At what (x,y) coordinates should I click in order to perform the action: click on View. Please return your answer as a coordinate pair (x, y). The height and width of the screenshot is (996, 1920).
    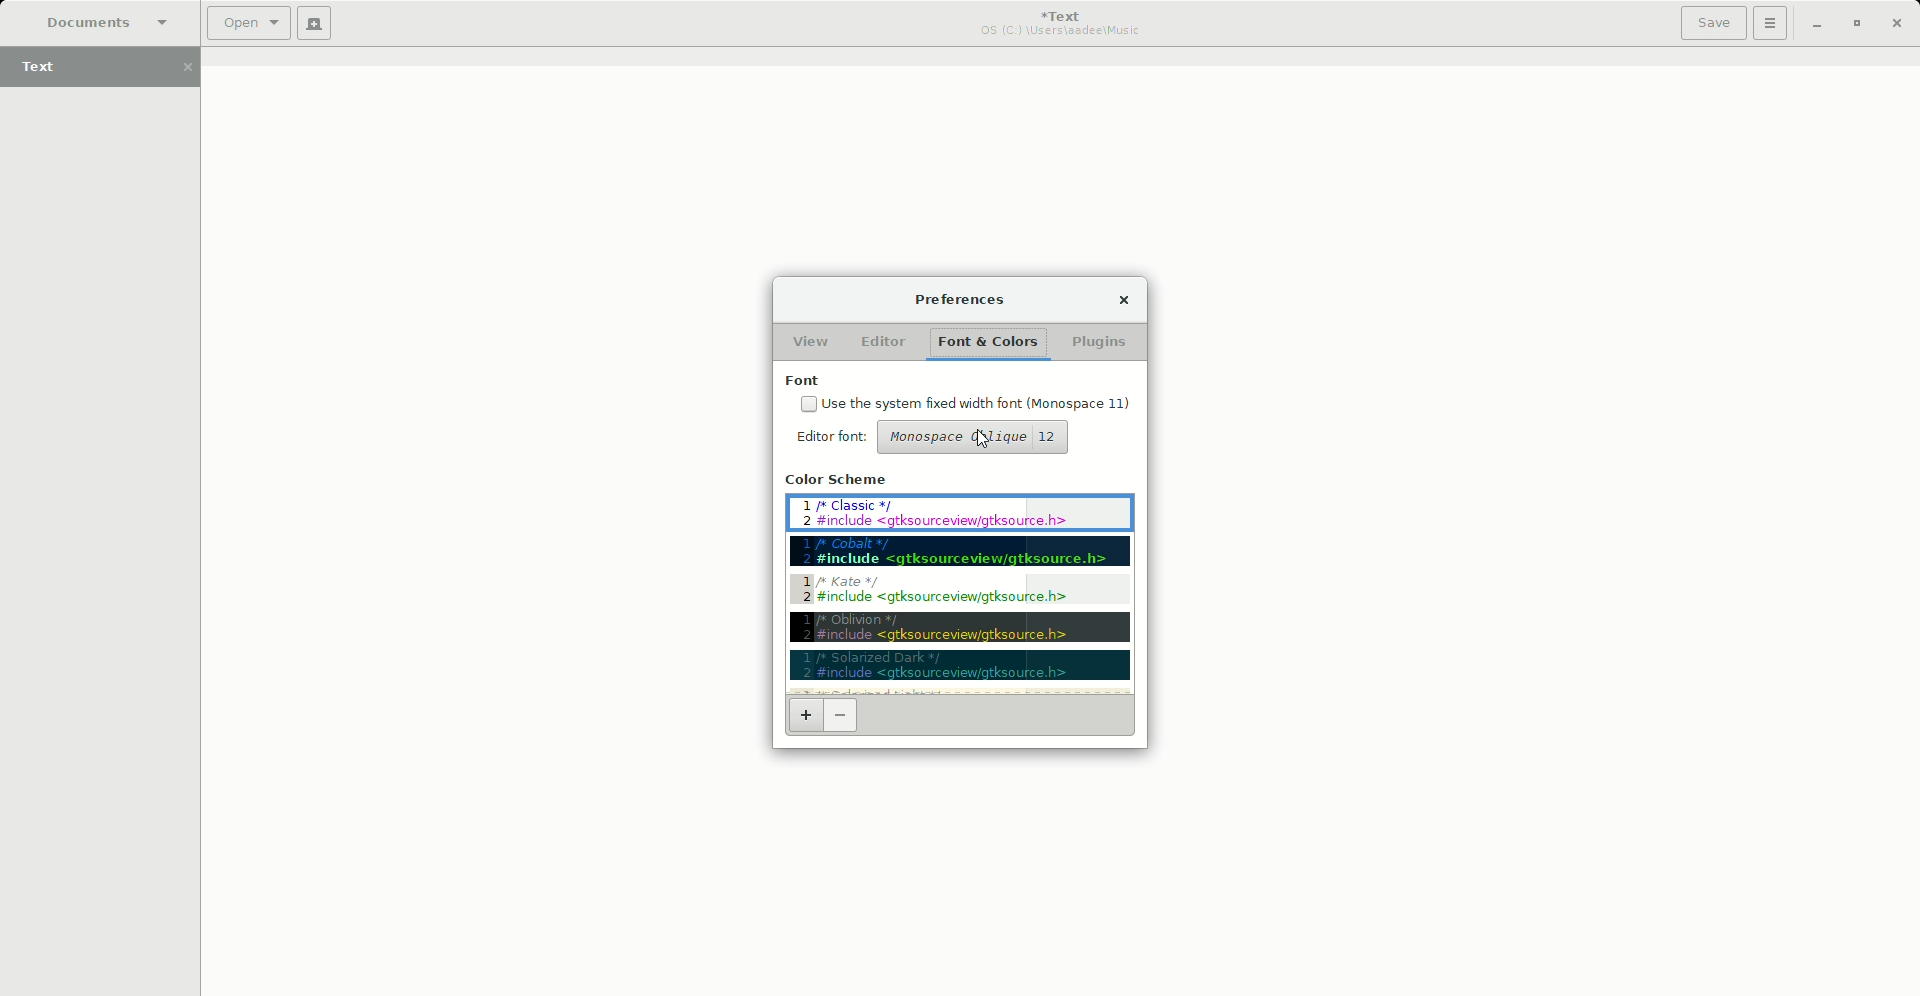
    Looking at the image, I should click on (809, 337).